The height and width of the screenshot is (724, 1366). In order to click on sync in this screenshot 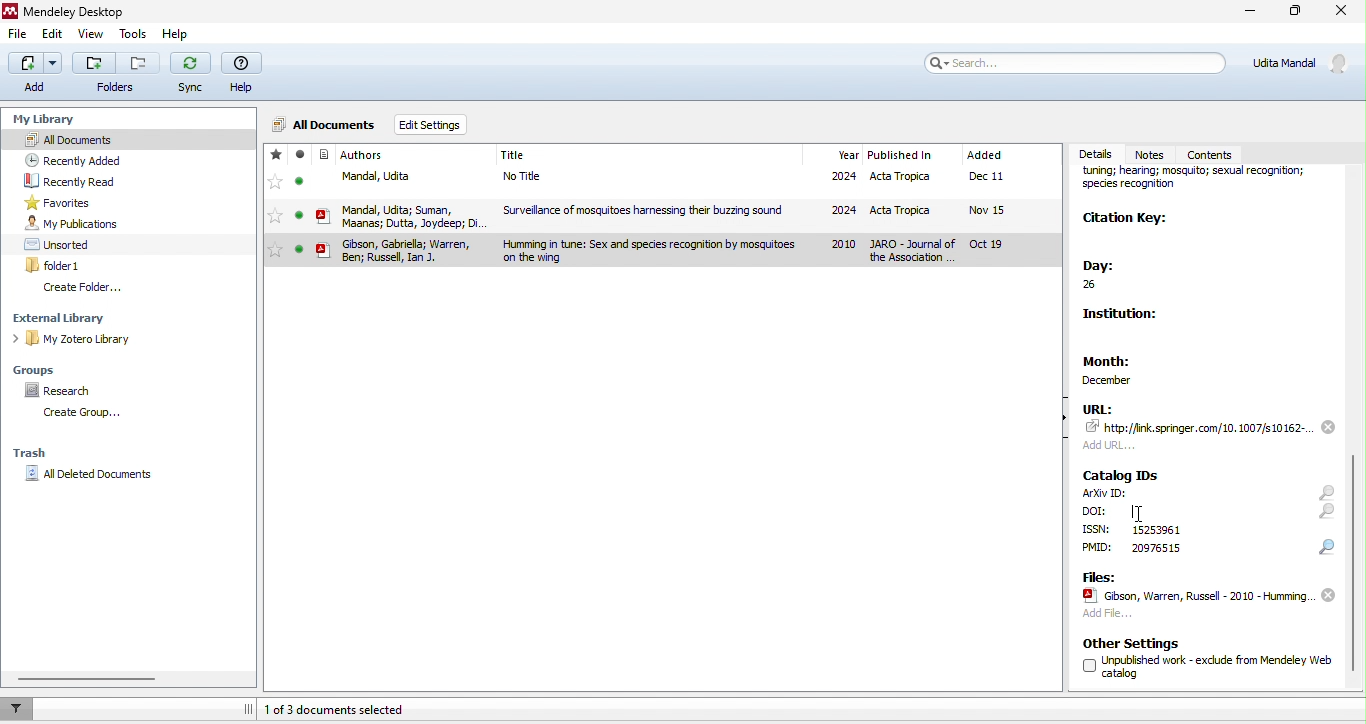, I will do `click(192, 75)`.